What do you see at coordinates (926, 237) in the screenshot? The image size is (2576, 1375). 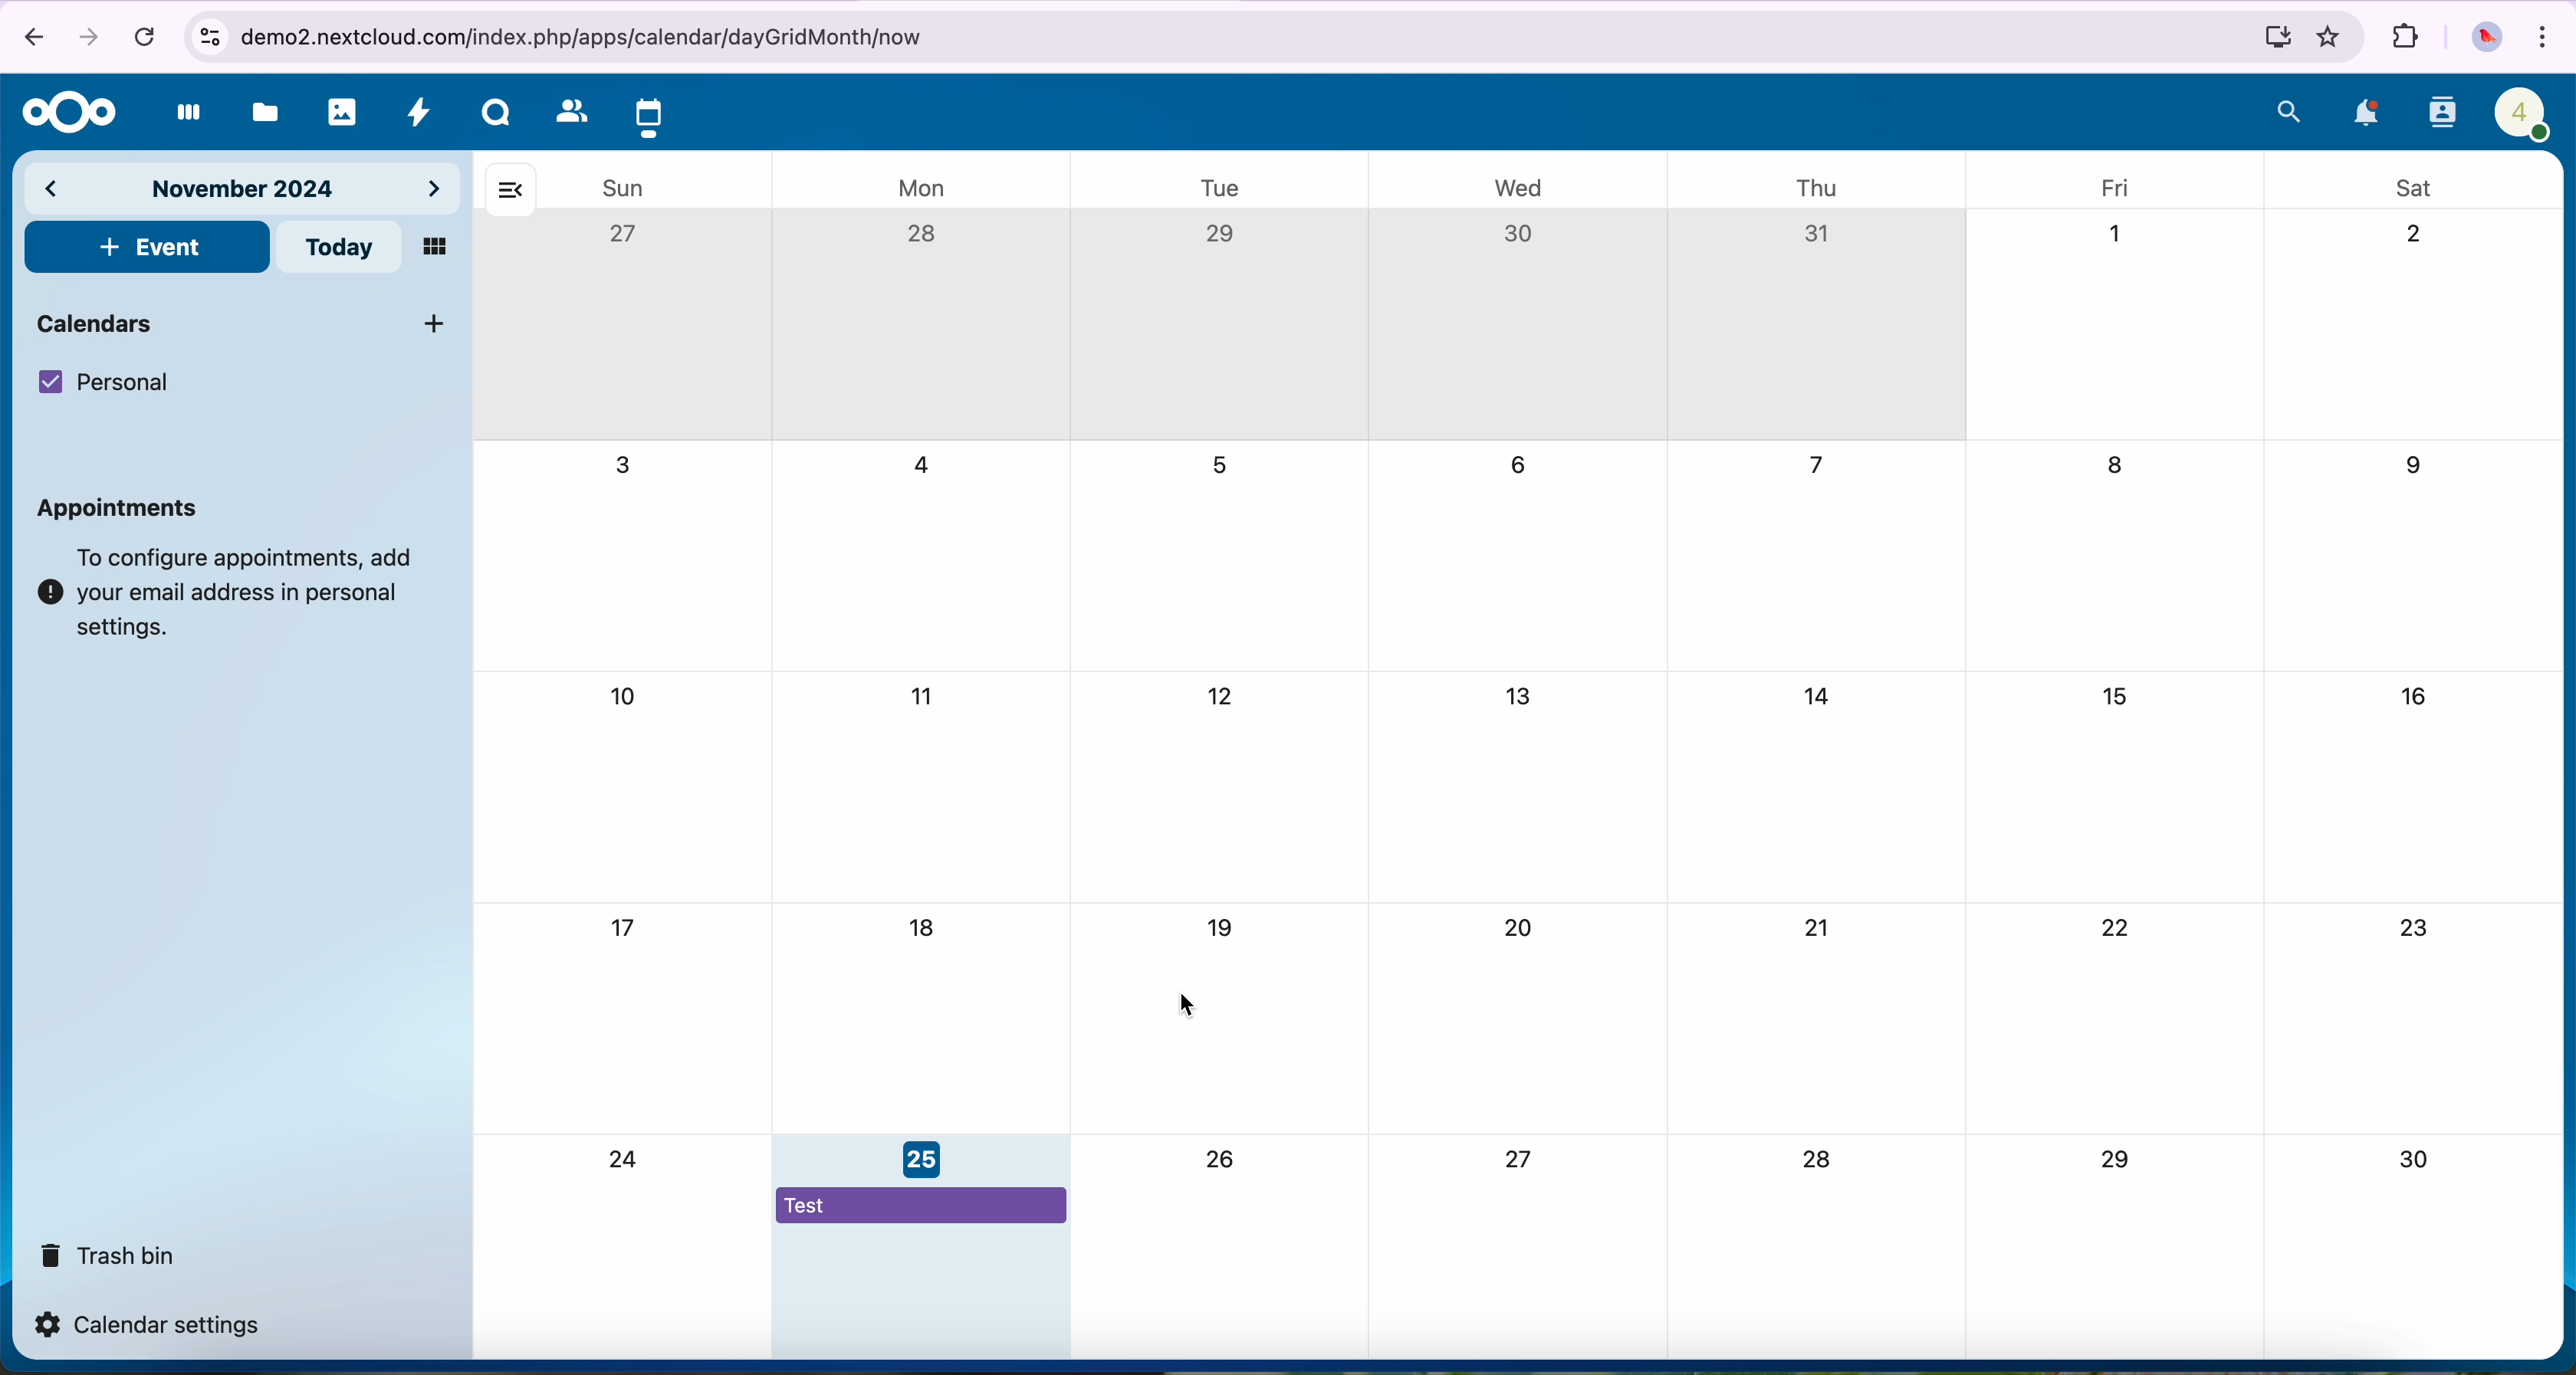 I see `28` at bounding box center [926, 237].